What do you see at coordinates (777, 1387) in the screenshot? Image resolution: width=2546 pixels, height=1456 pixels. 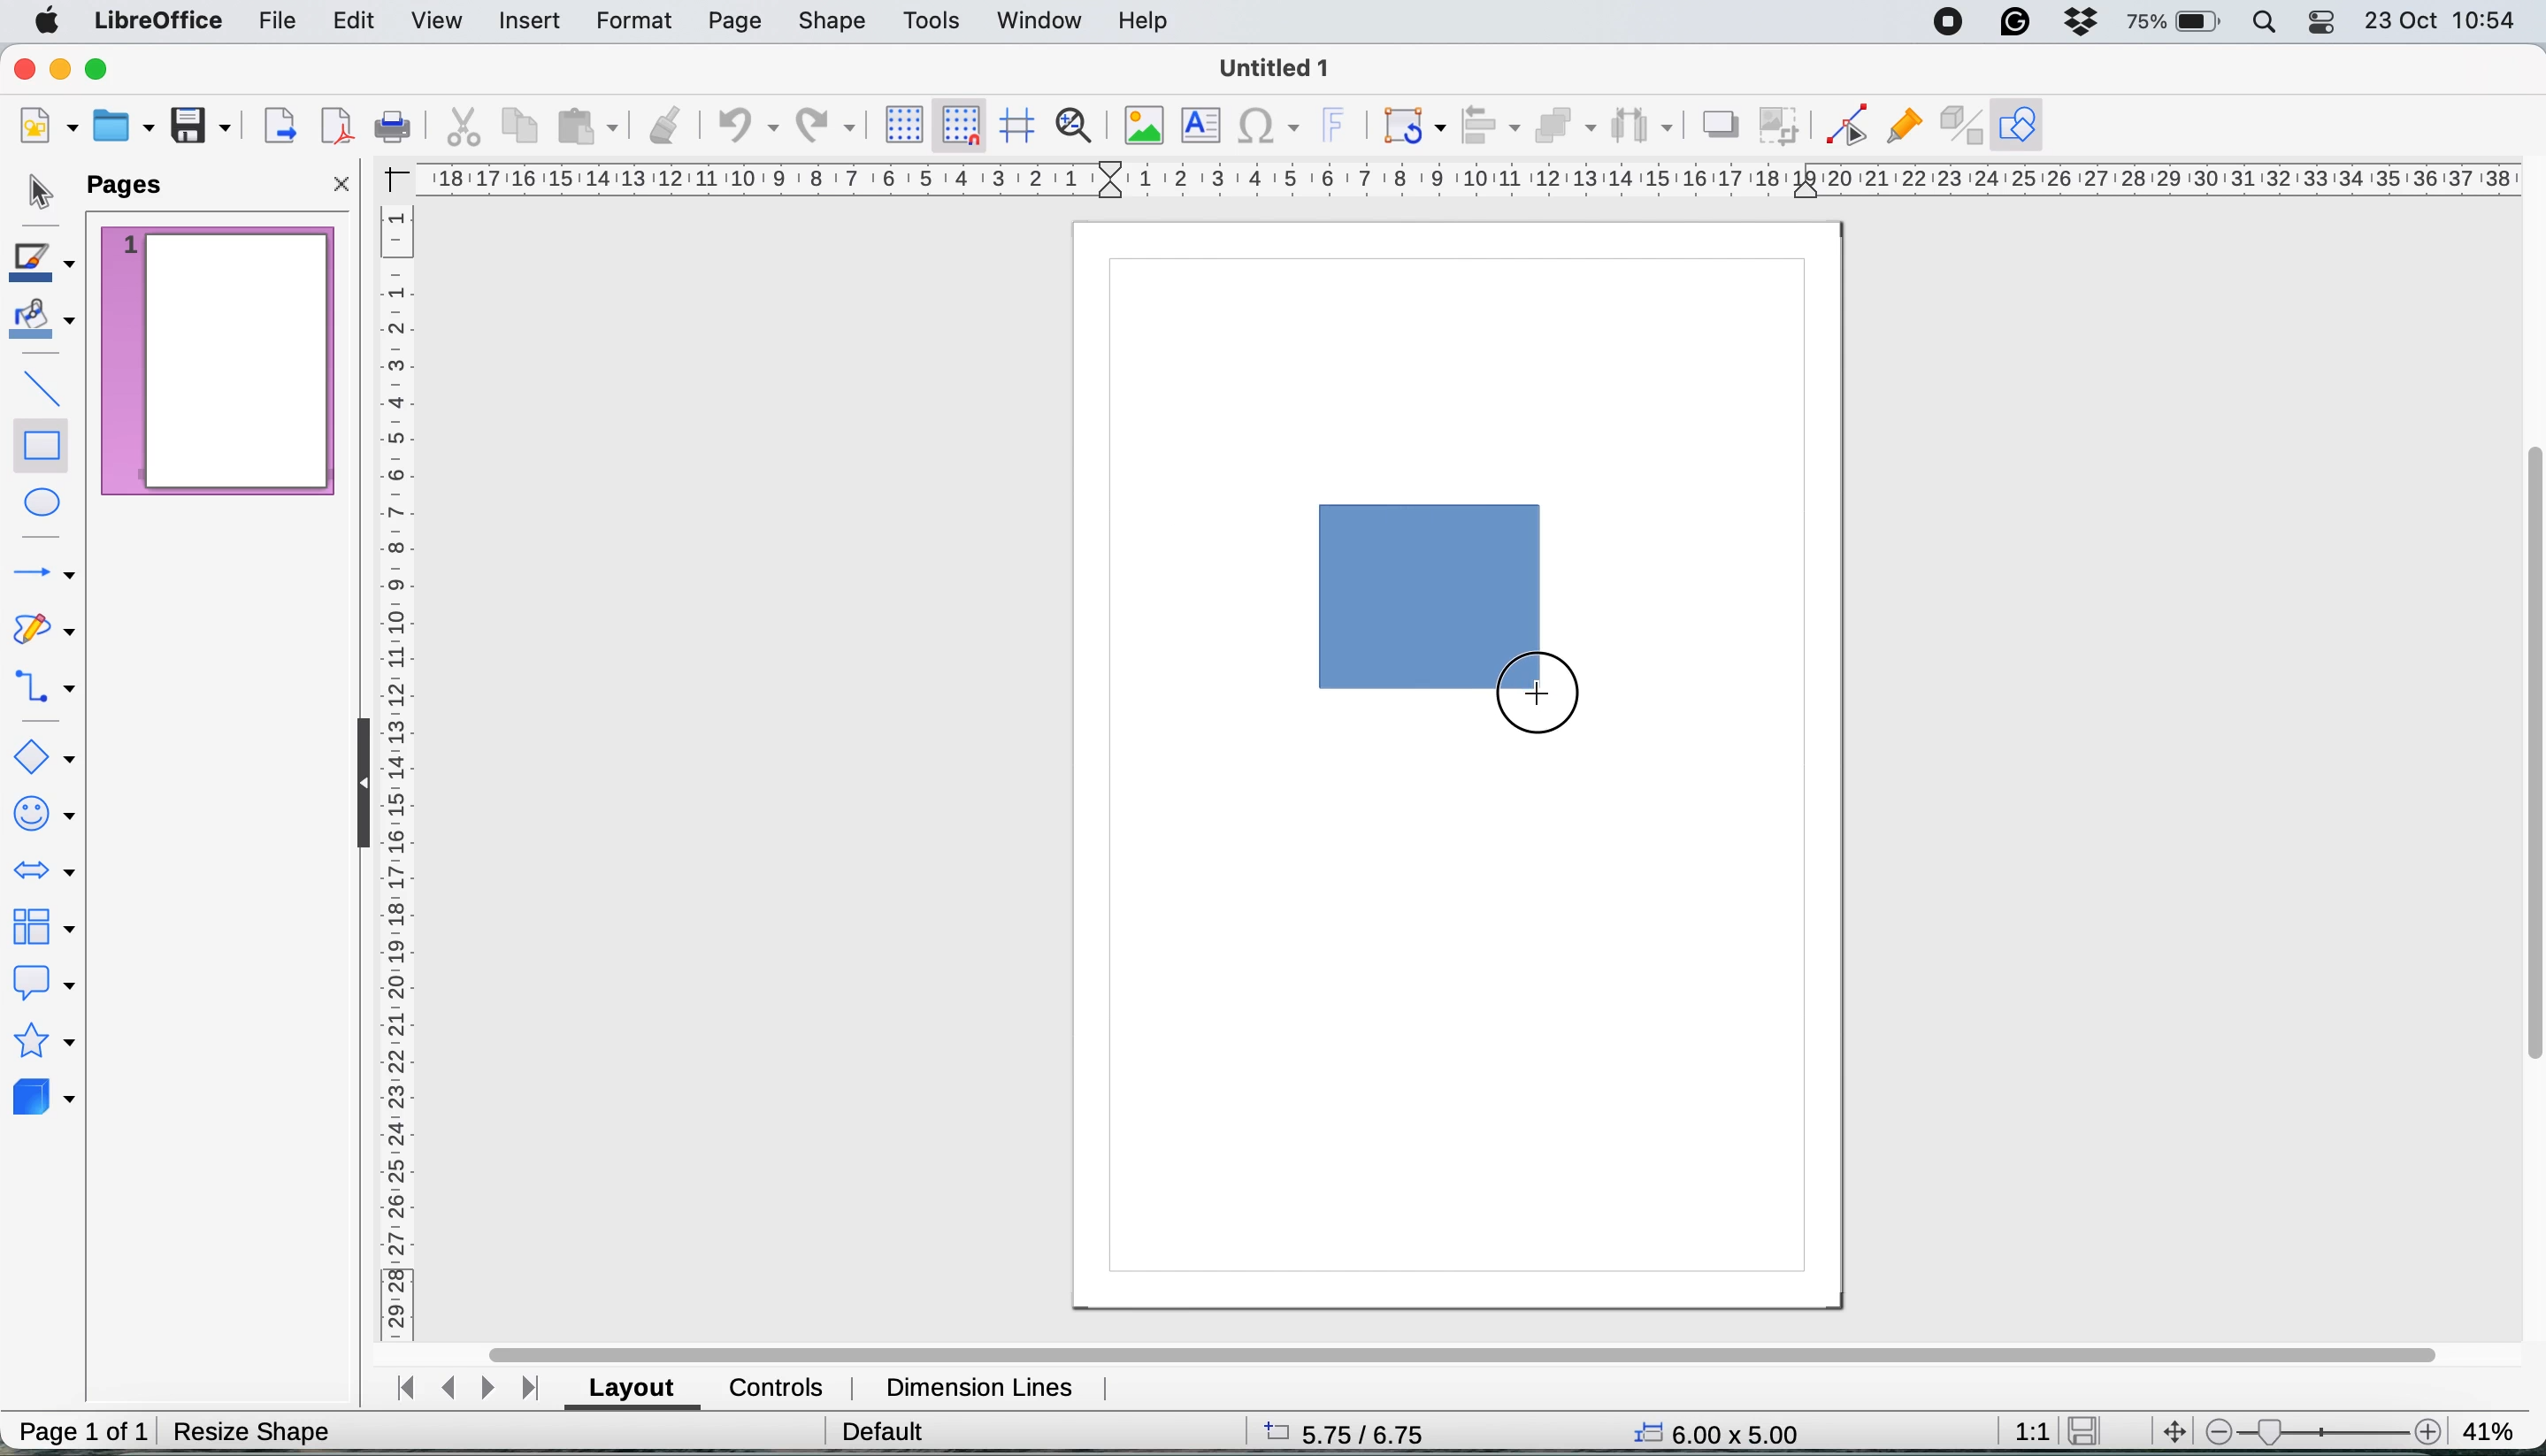 I see `controls` at bounding box center [777, 1387].